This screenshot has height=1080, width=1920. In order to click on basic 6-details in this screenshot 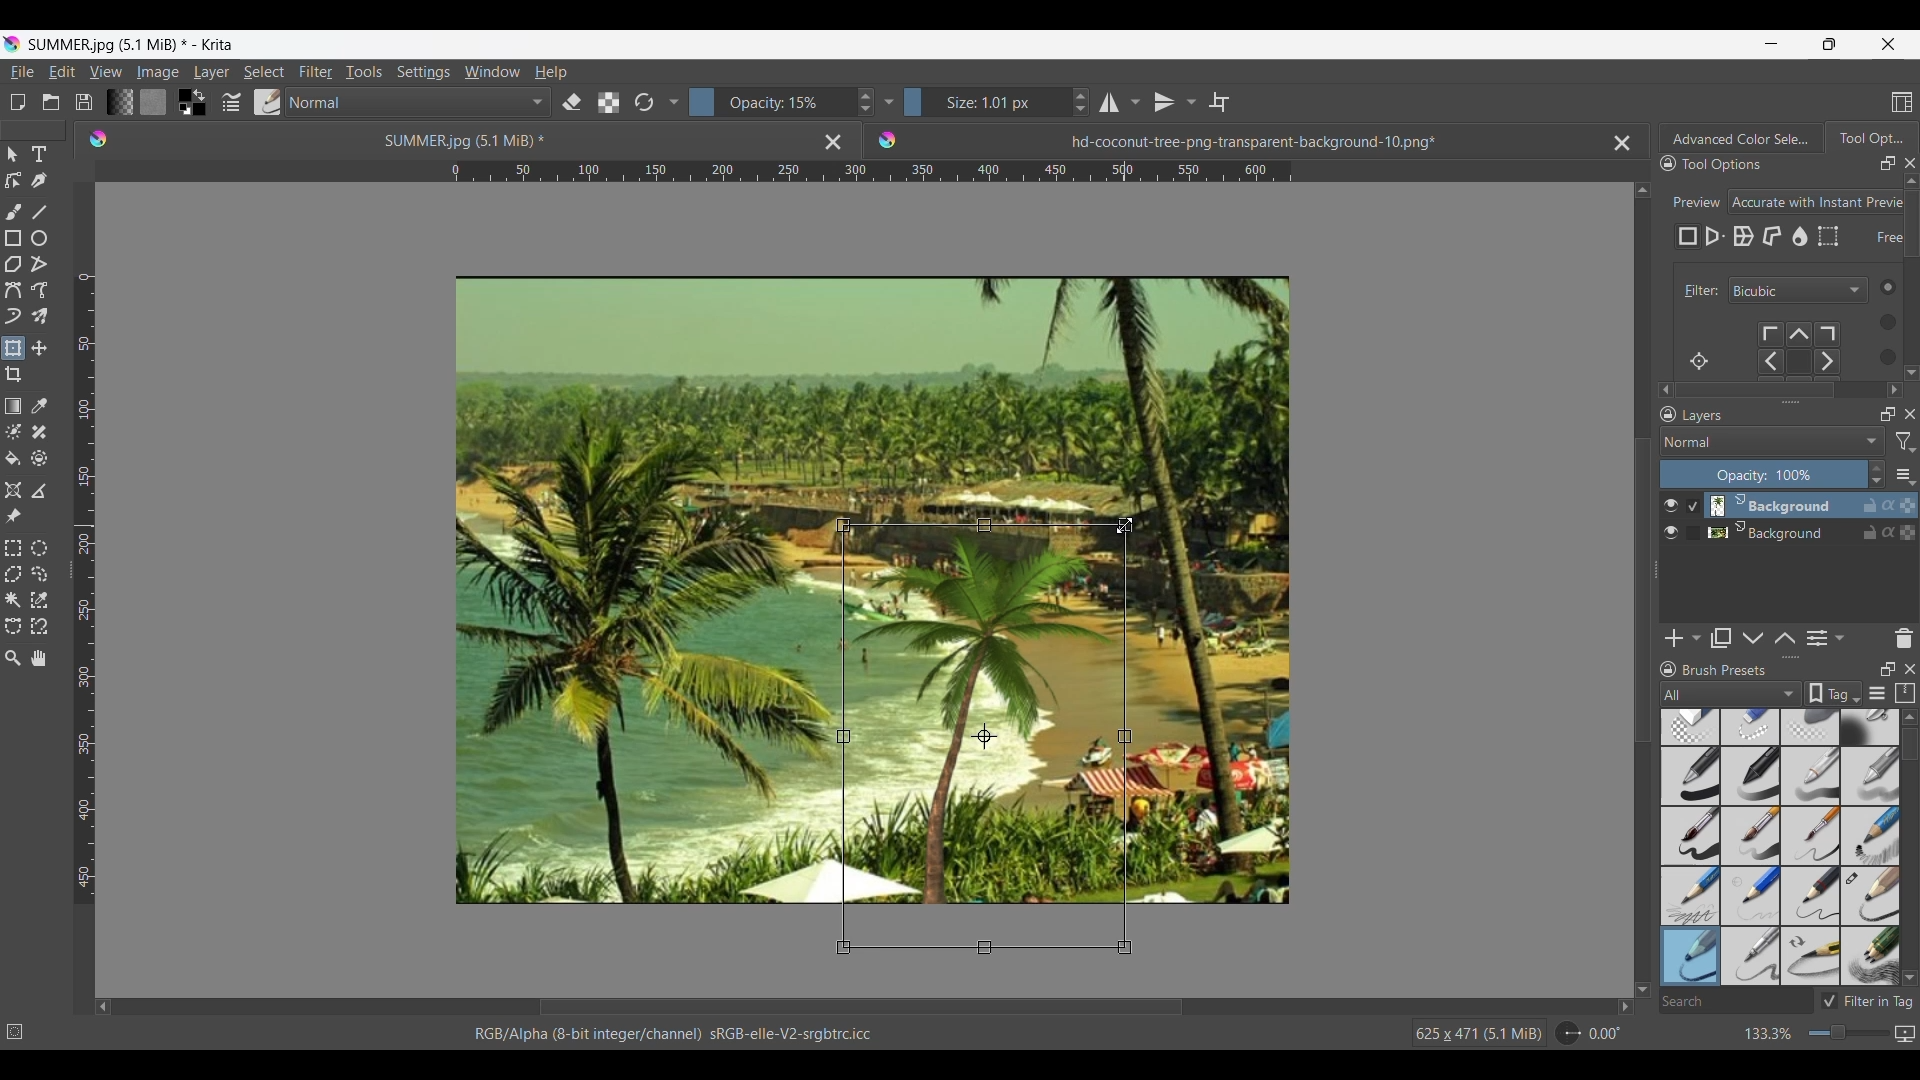, I will do `click(1813, 836)`.